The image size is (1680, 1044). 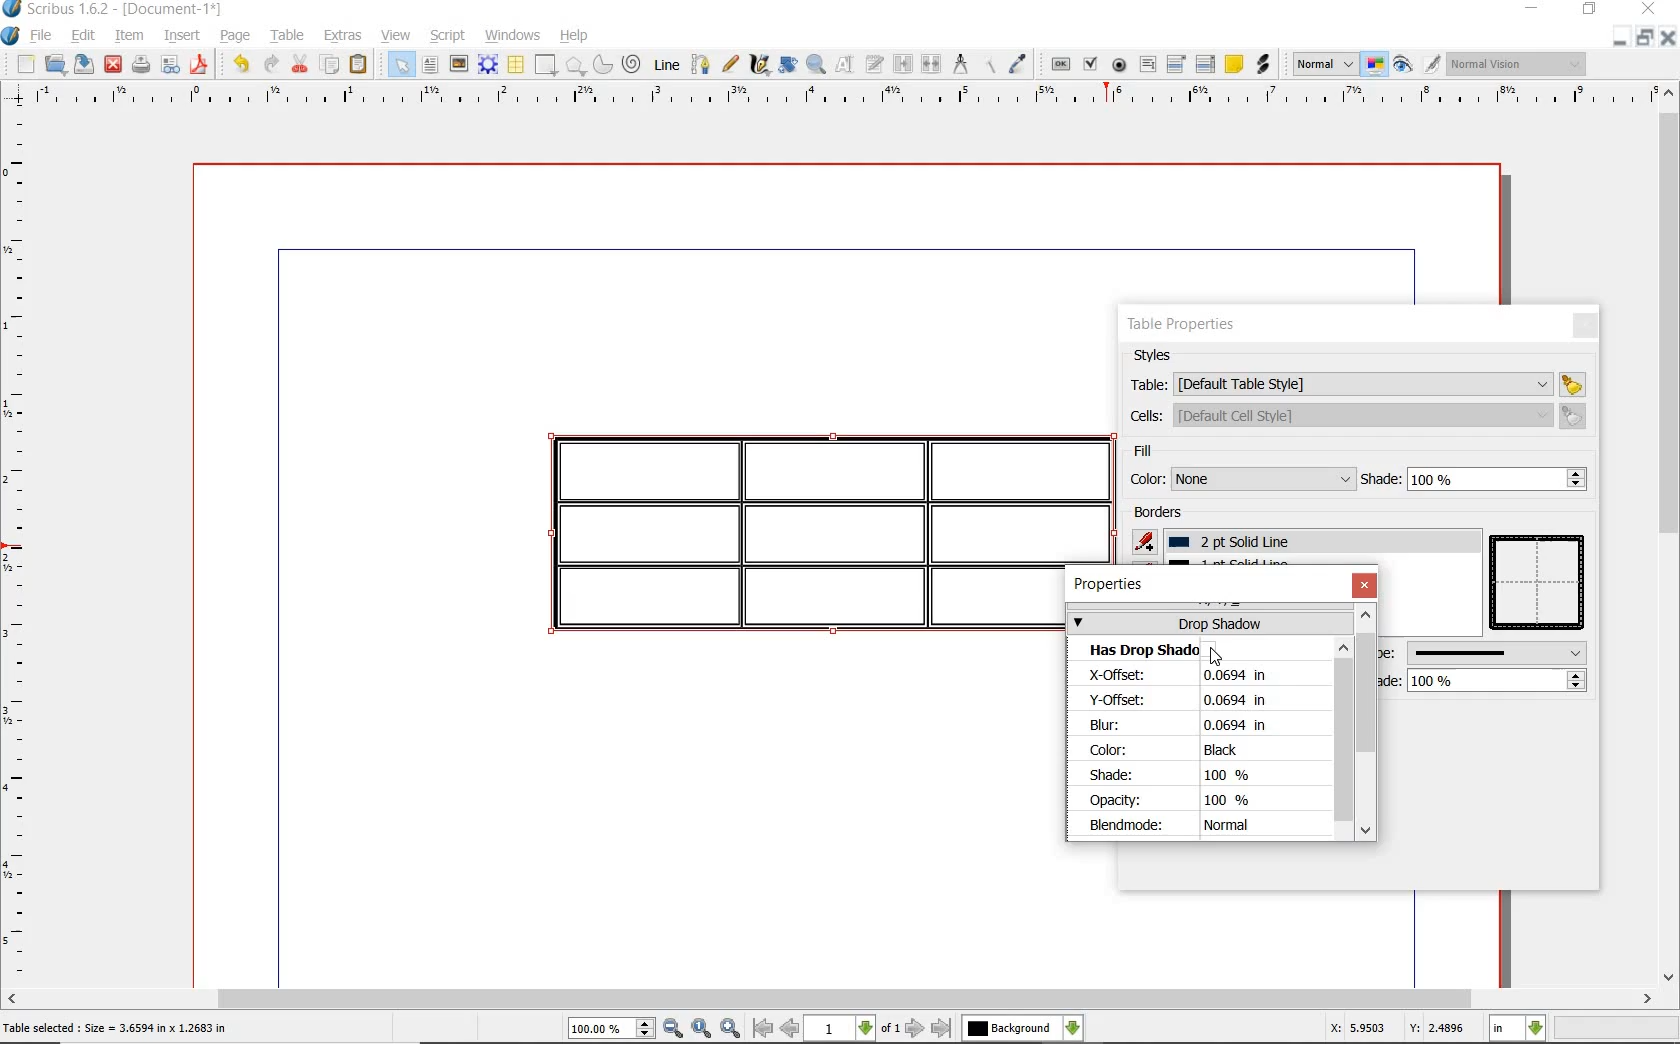 I want to click on pdf text field, so click(x=1147, y=65).